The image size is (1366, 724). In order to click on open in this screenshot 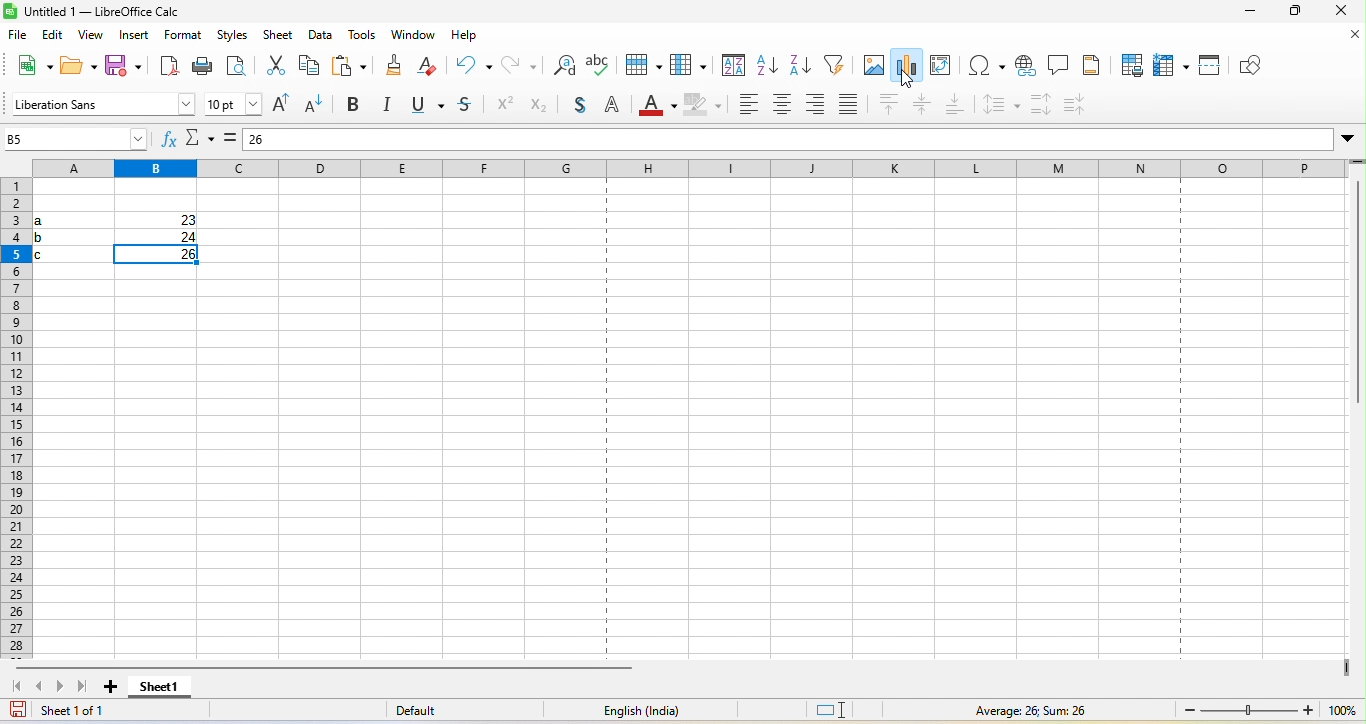, I will do `click(76, 66)`.